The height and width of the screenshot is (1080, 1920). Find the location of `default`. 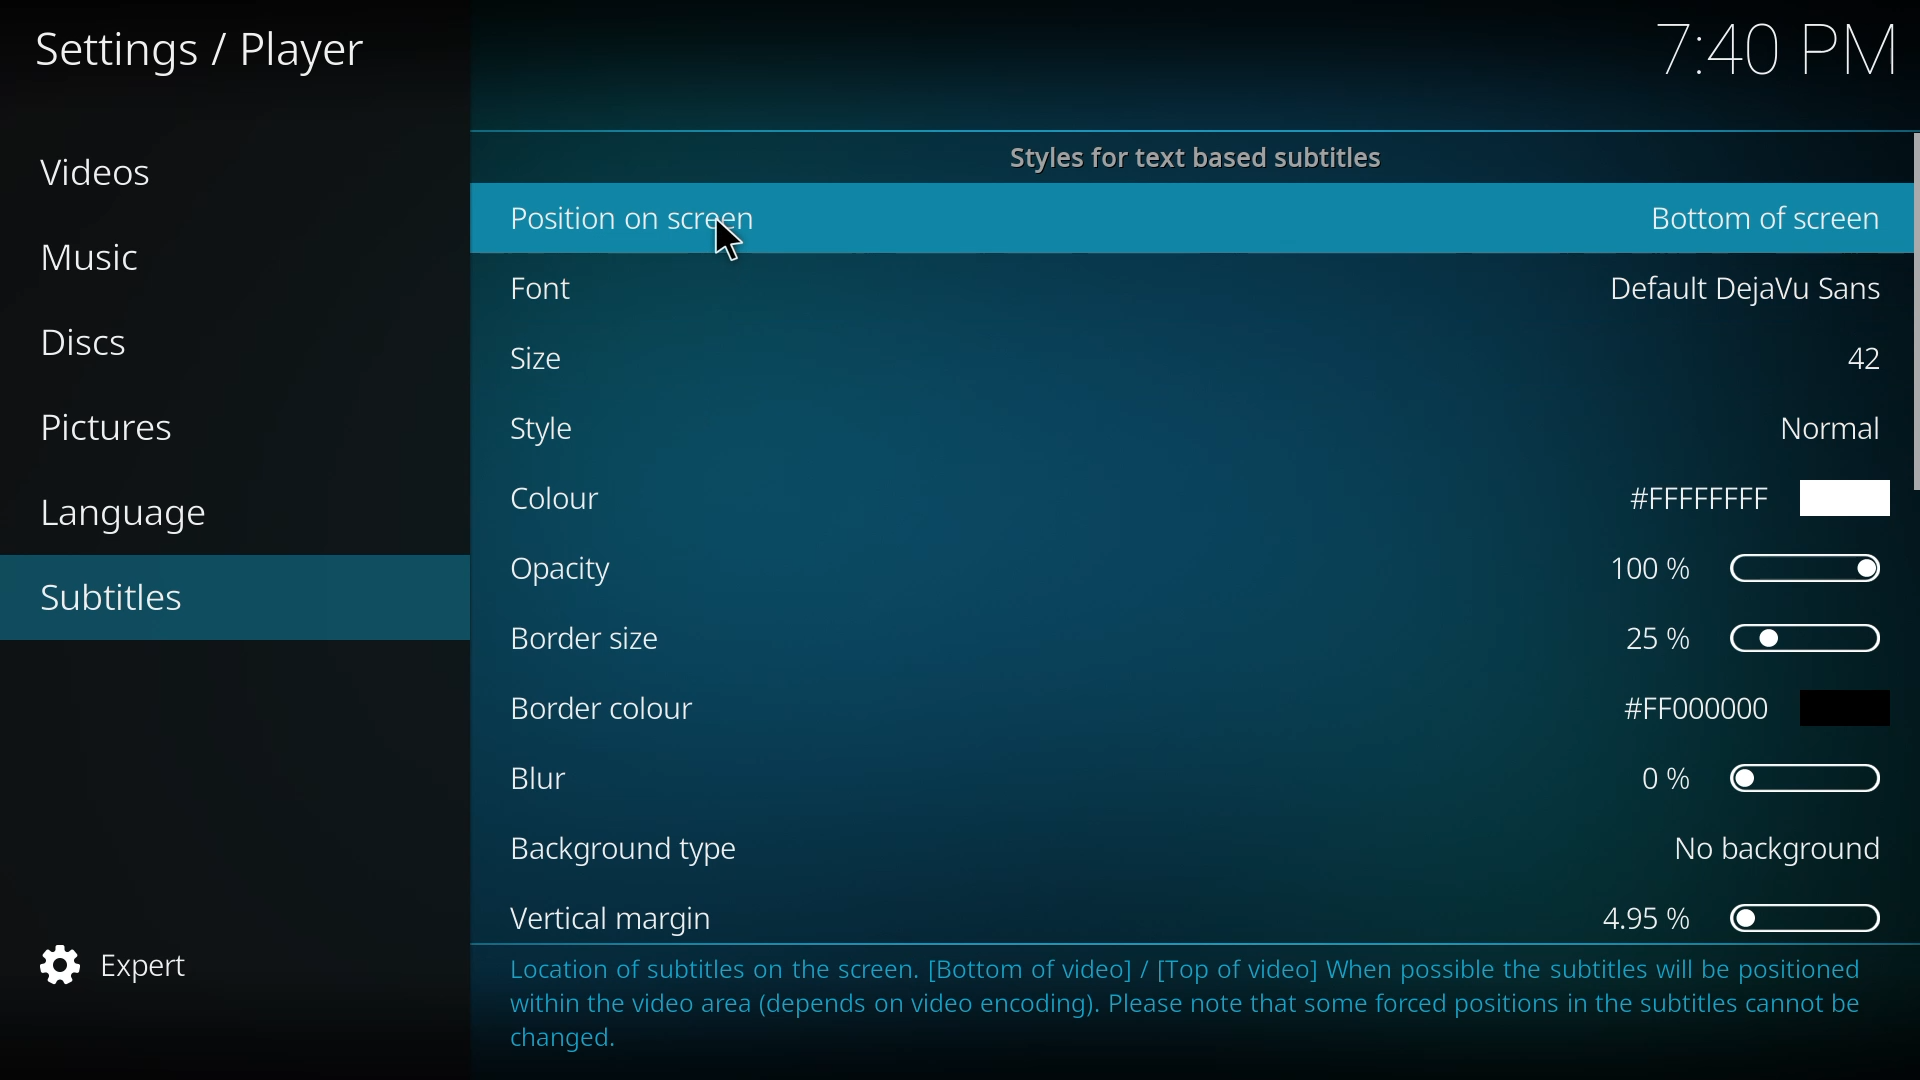

default is located at coordinates (1744, 284).